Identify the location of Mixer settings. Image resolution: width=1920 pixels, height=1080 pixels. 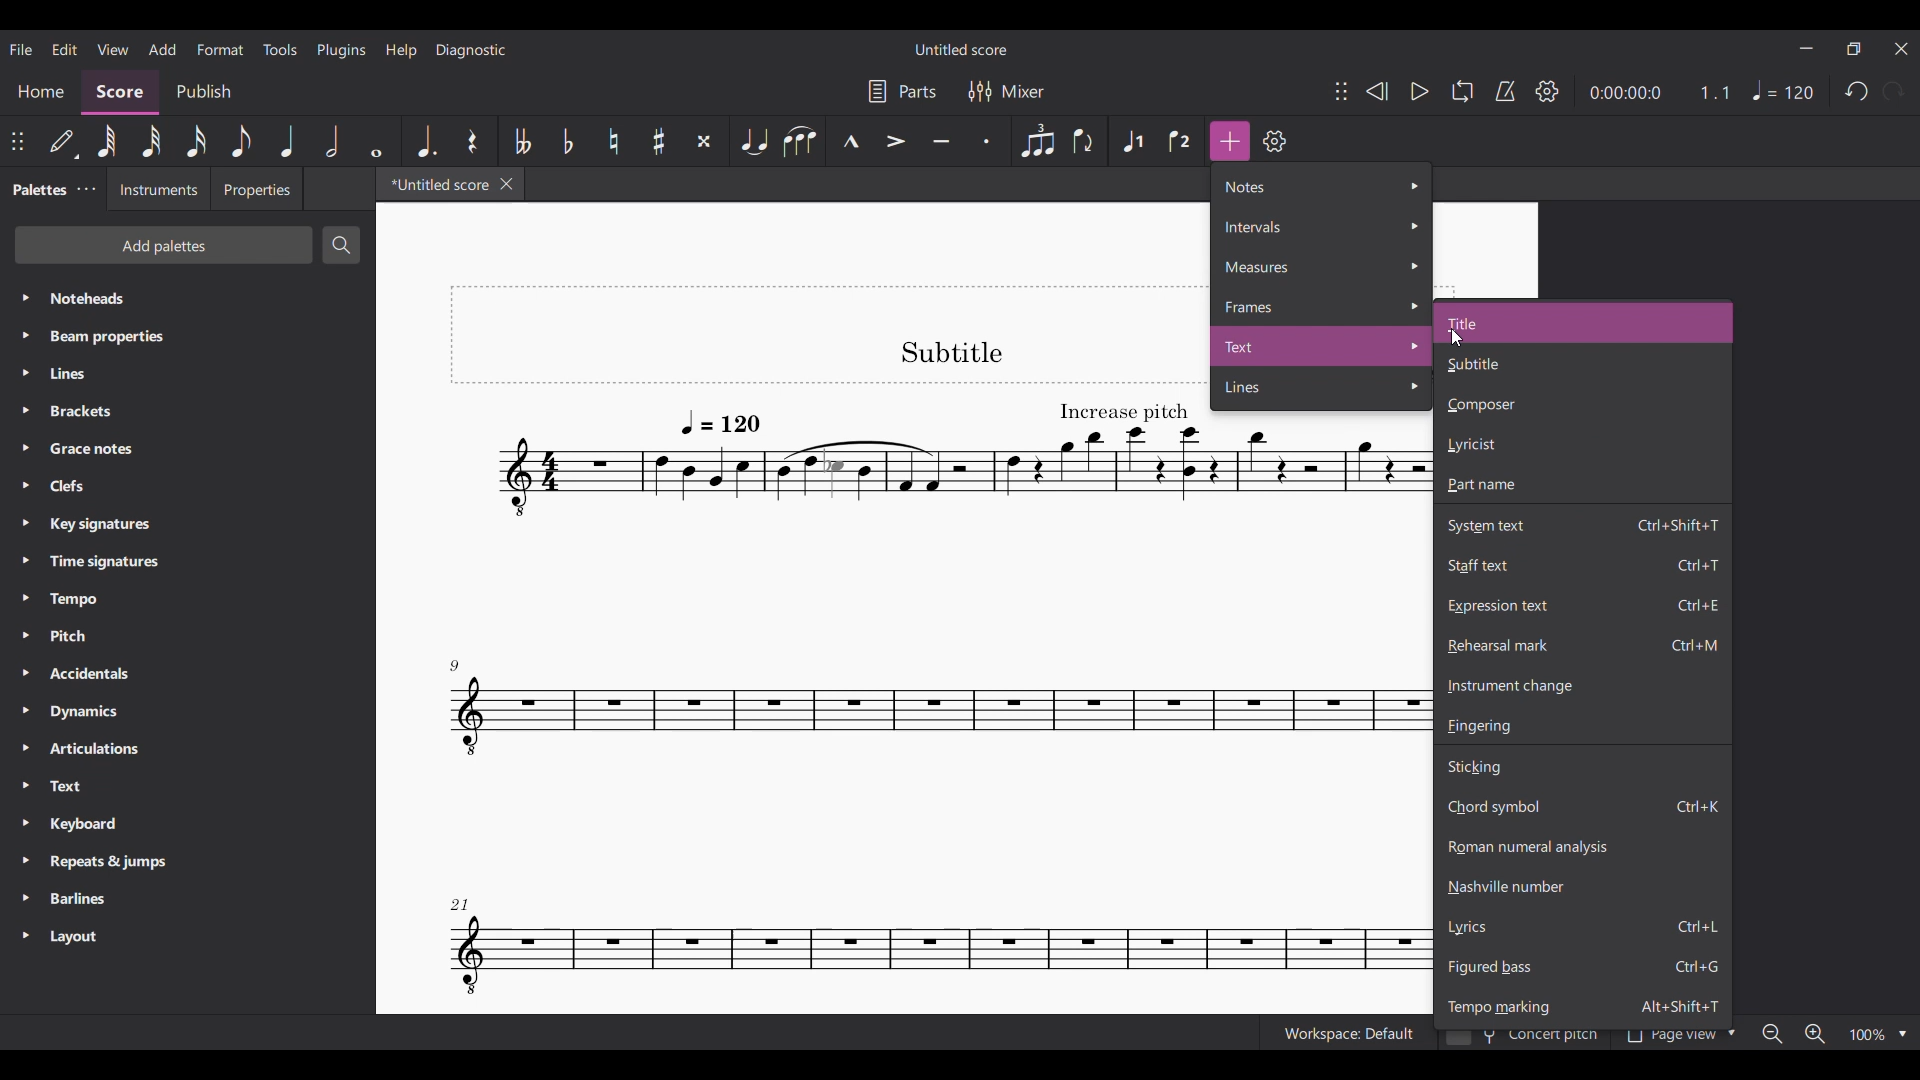
(1007, 92).